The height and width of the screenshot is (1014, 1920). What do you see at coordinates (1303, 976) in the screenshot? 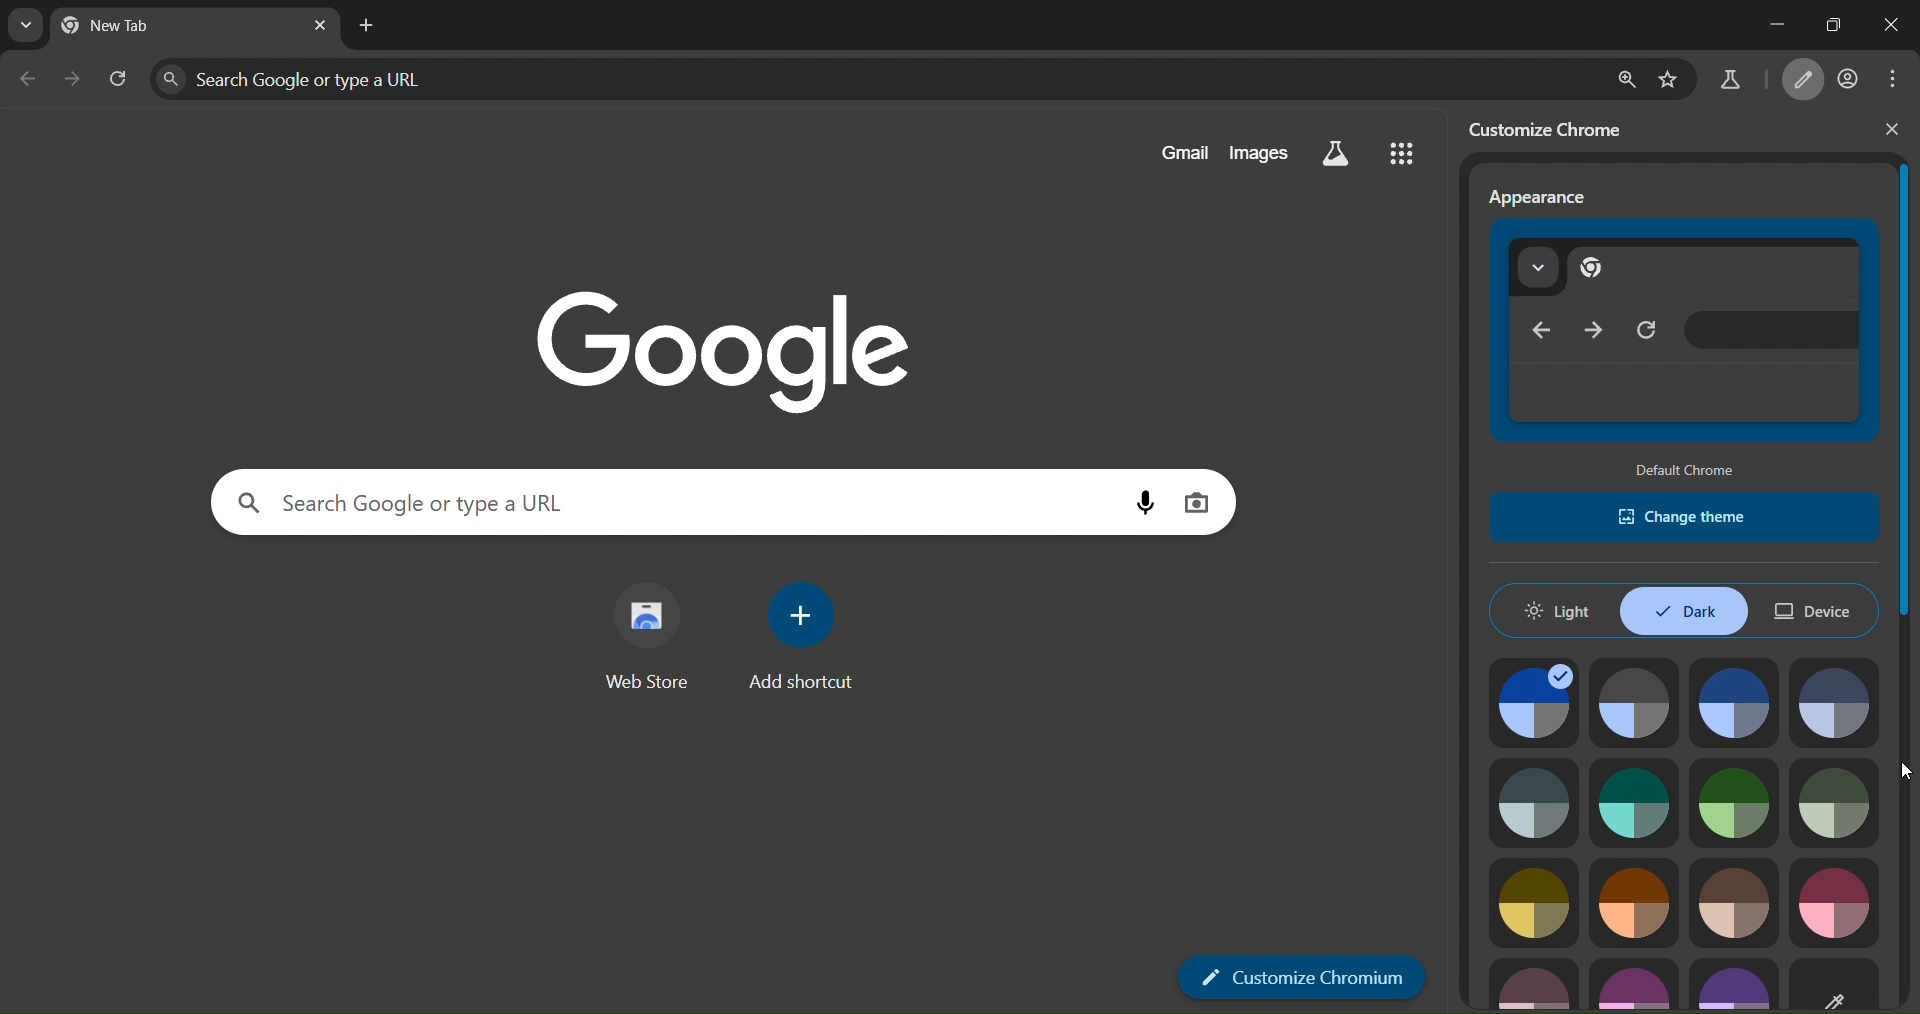
I see `customize chromium` at bounding box center [1303, 976].